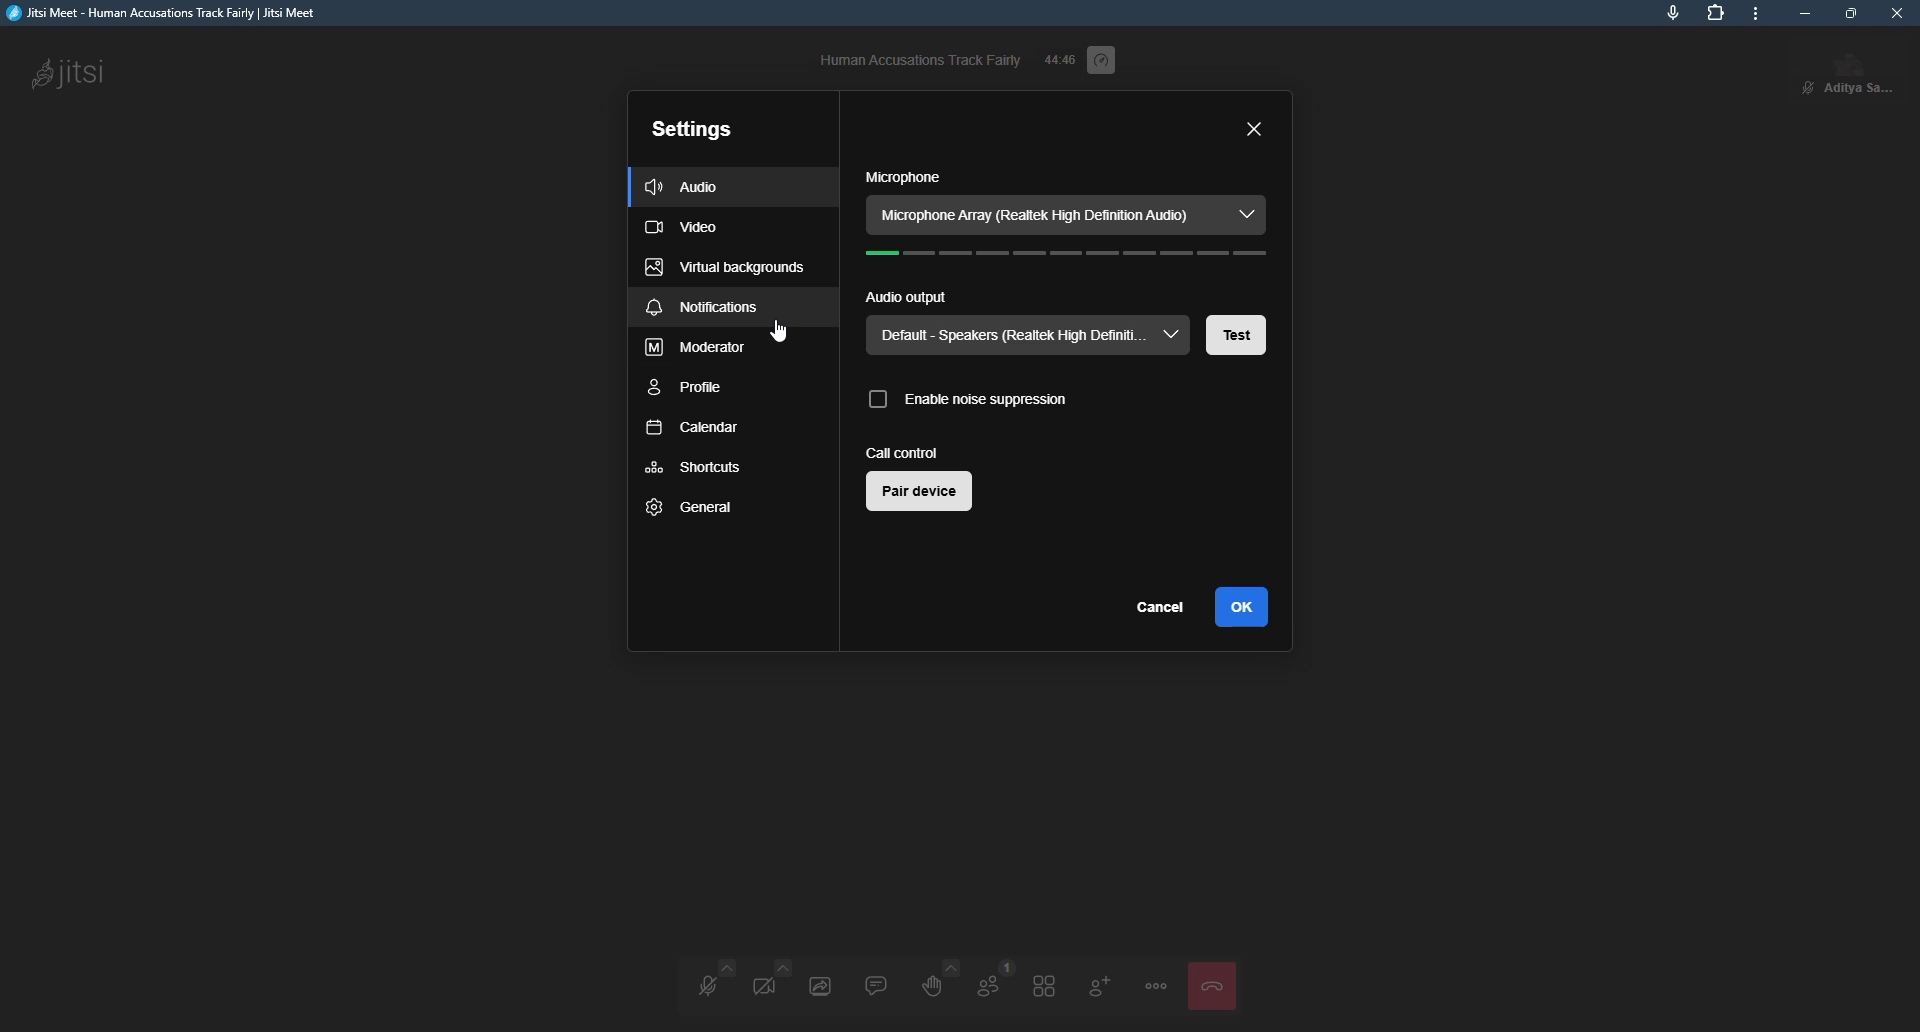 Image resolution: width=1920 pixels, height=1032 pixels. What do you see at coordinates (967, 397) in the screenshot?
I see `enable noise suppression` at bounding box center [967, 397].